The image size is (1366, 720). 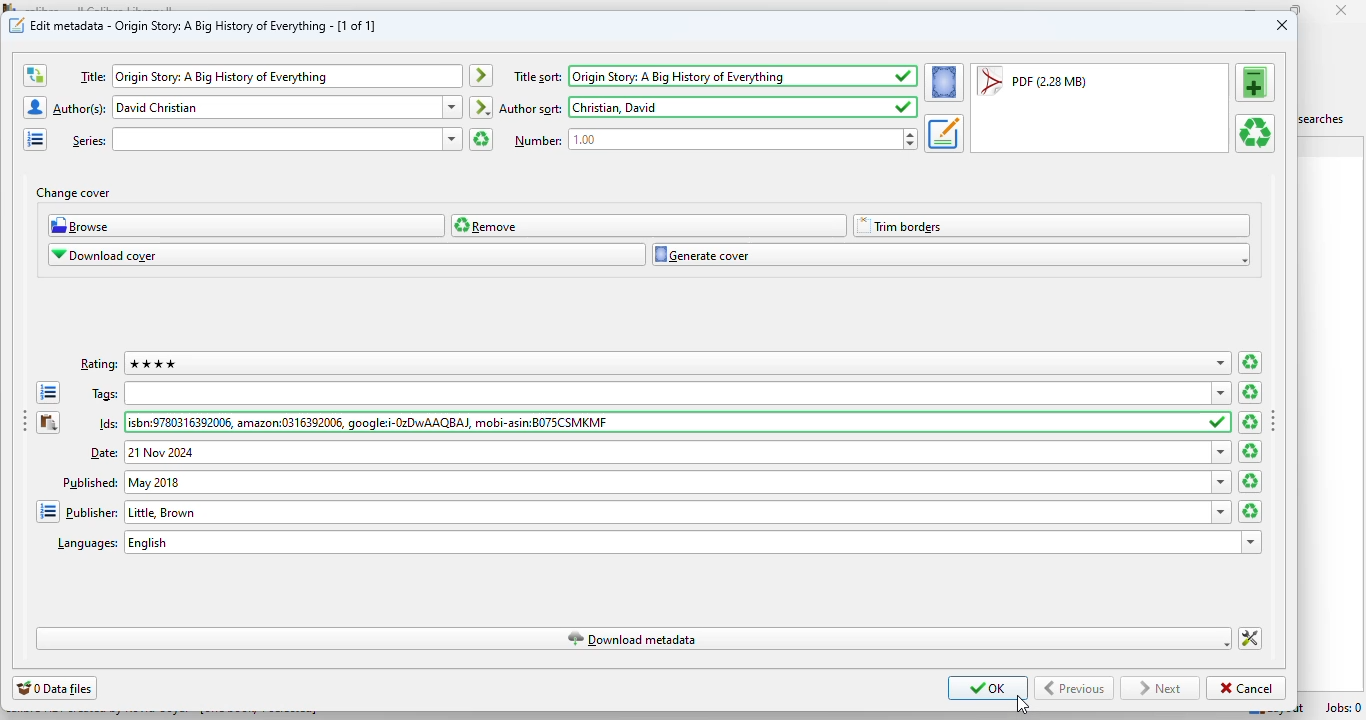 What do you see at coordinates (729, 106) in the screenshot?
I see `author sort: David christian` at bounding box center [729, 106].